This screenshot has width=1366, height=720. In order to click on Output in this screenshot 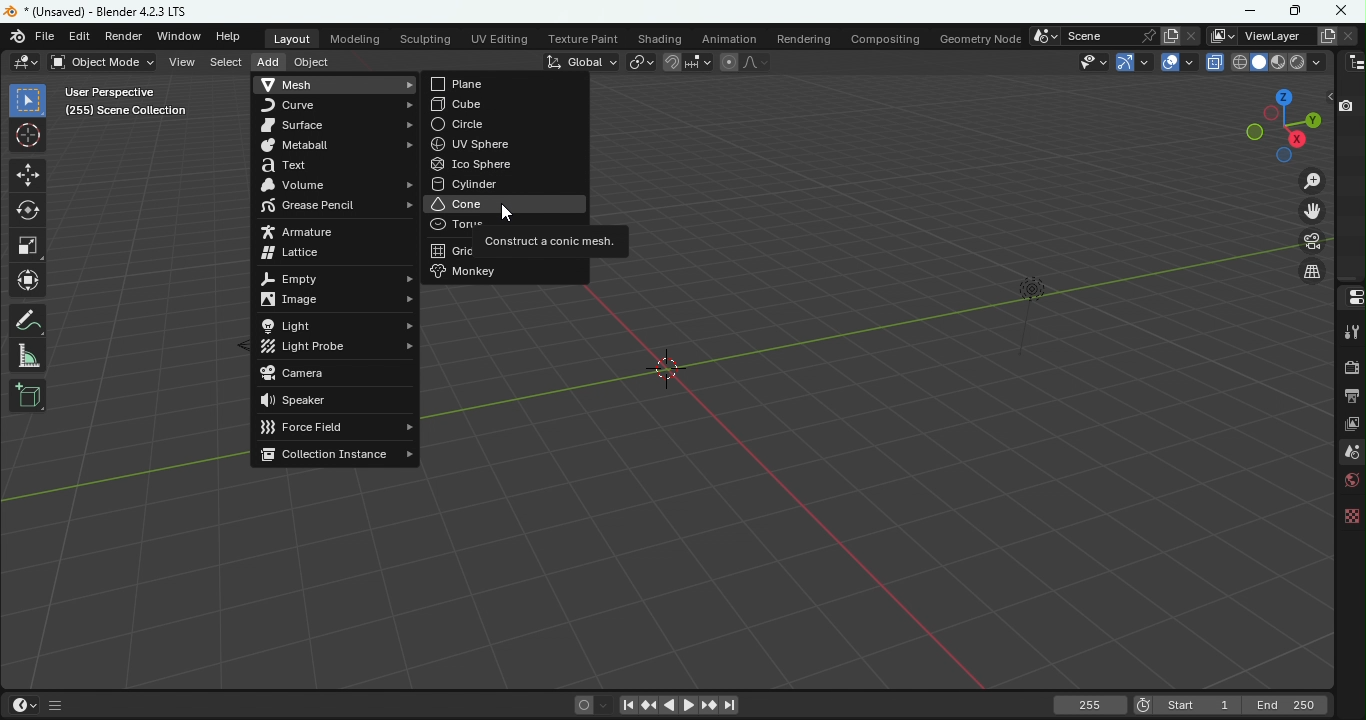, I will do `click(1349, 398)`.